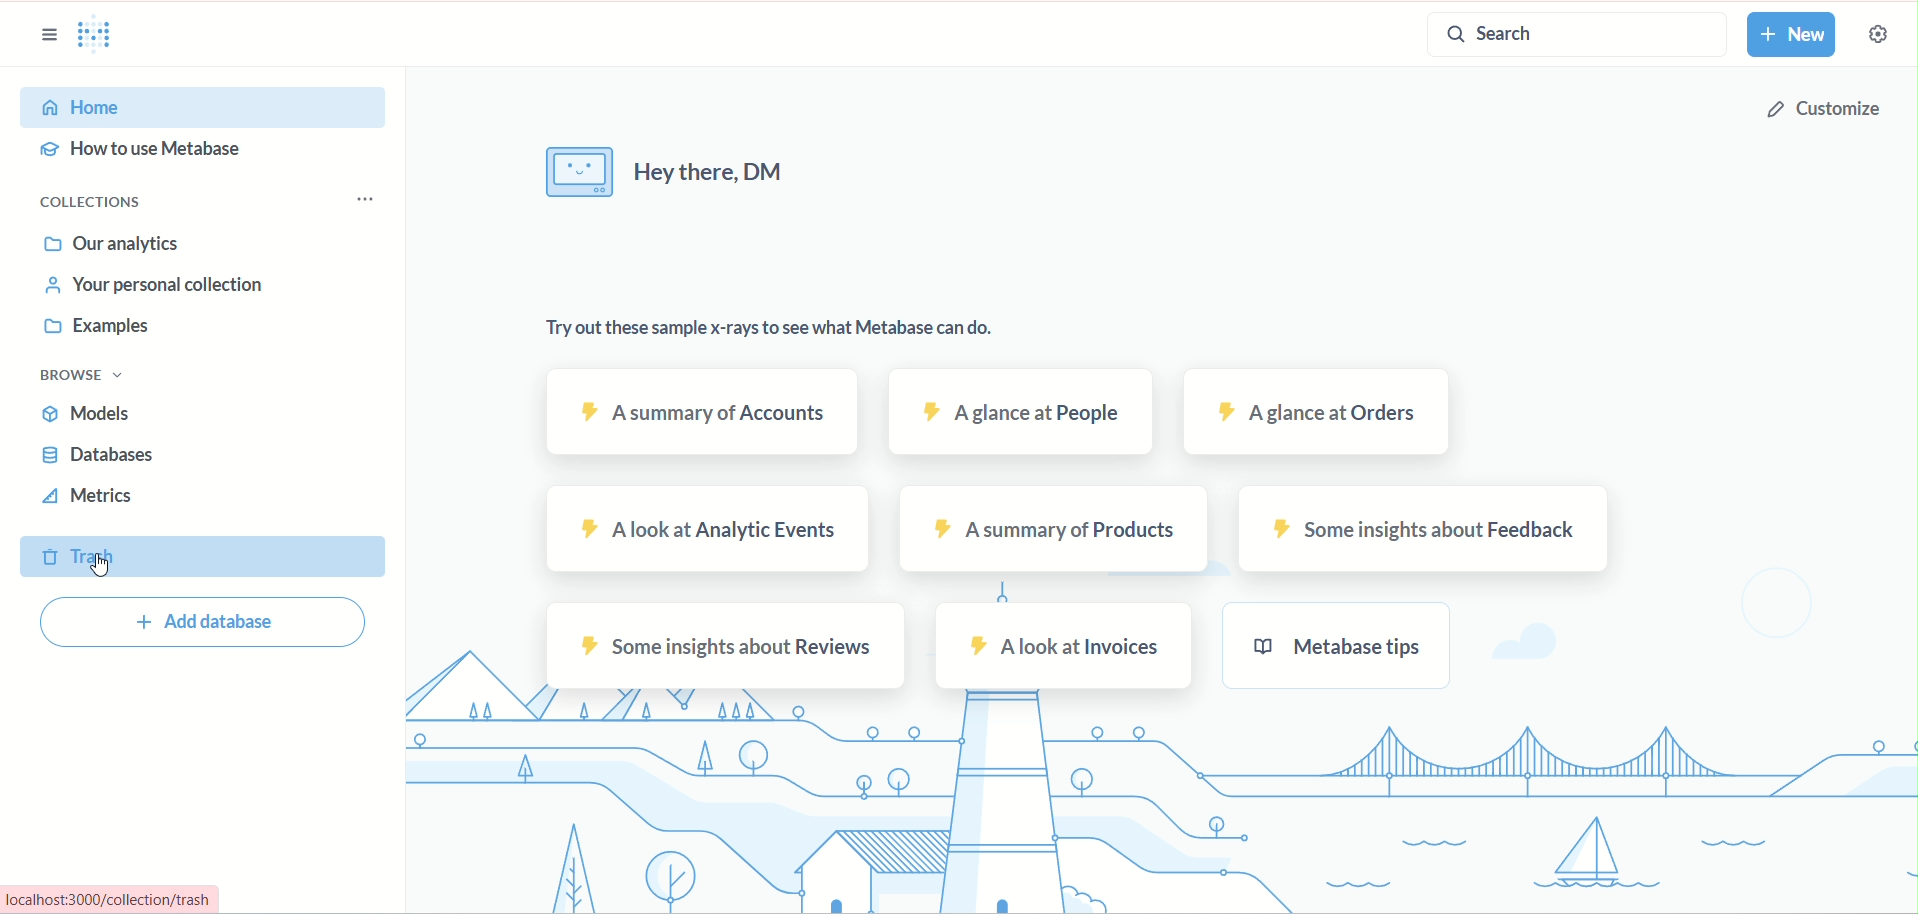 This screenshot has width=1918, height=914. I want to click on localhost:3000/collection/trash, so click(111, 899).